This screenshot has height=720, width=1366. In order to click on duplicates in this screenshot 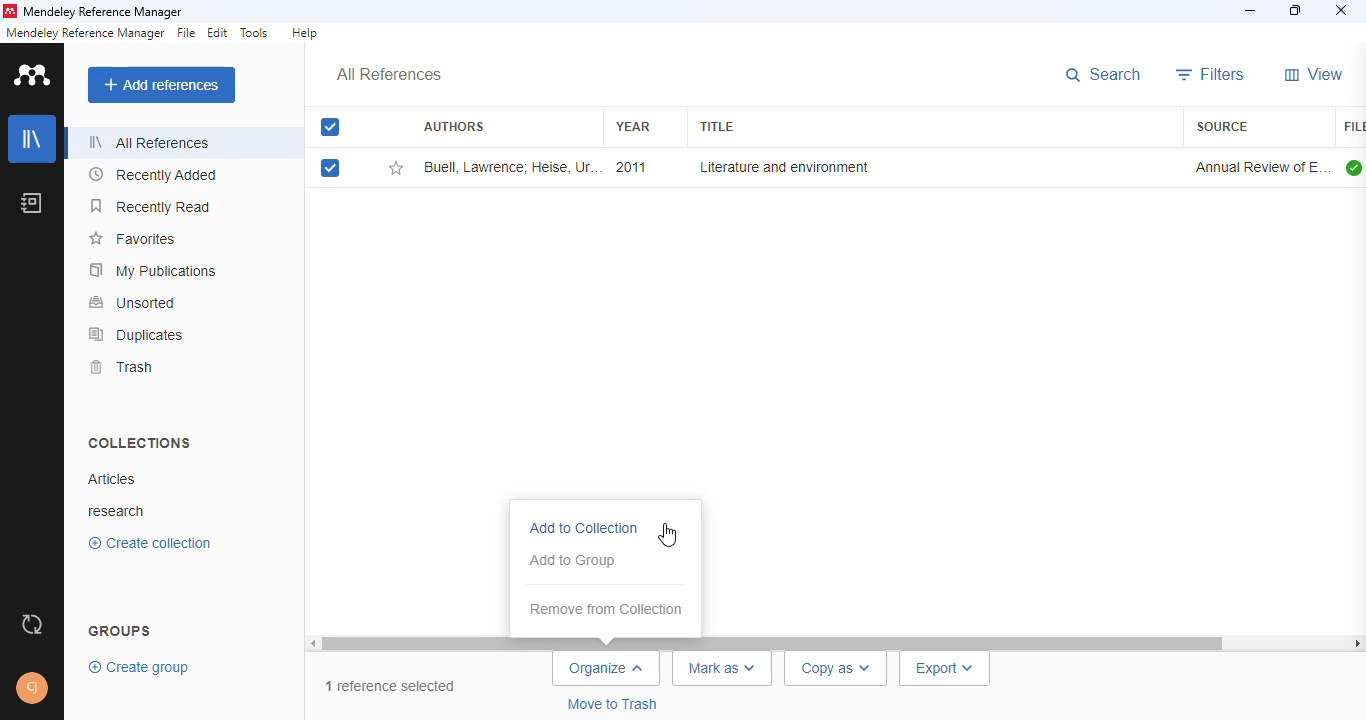, I will do `click(137, 335)`.